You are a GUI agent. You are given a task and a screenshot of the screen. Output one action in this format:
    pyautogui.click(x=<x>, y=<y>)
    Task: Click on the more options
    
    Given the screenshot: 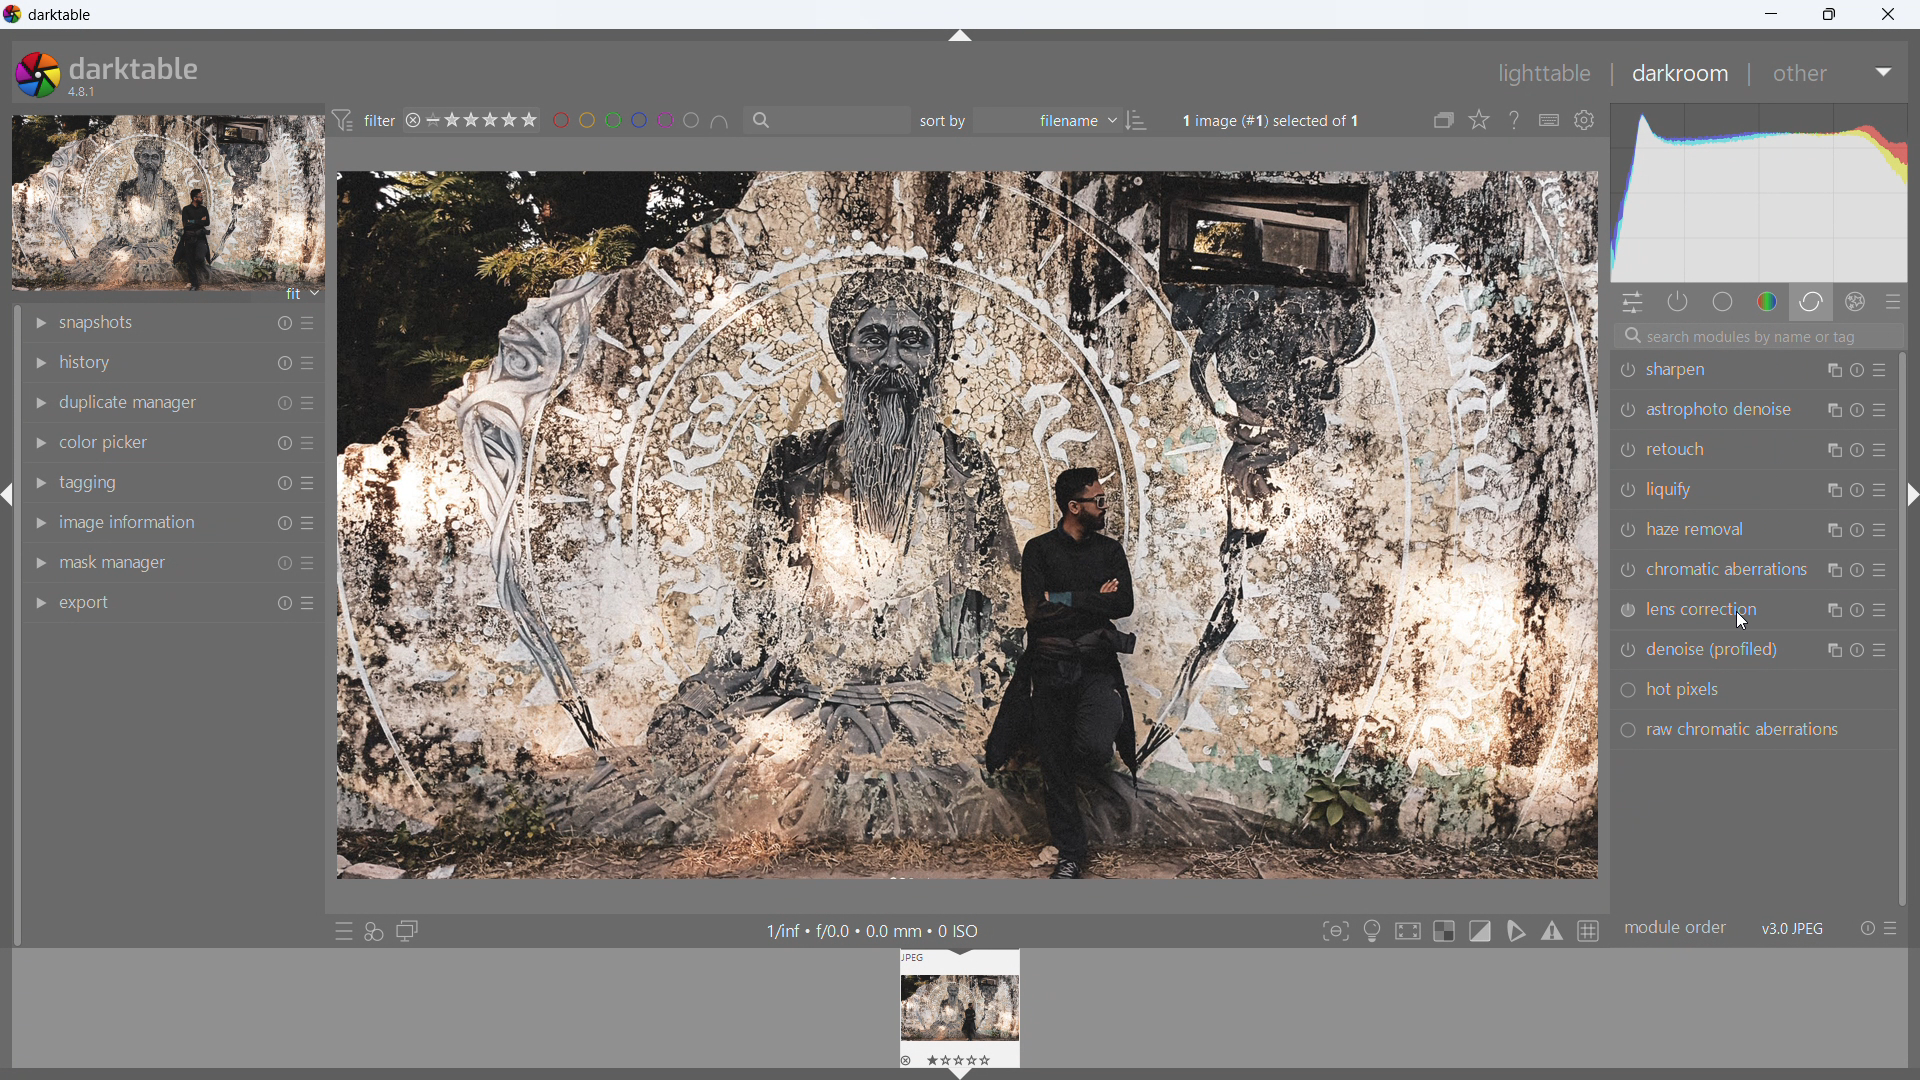 What is the action you would take?
    pyautogui.click(x=311, y=599)
    